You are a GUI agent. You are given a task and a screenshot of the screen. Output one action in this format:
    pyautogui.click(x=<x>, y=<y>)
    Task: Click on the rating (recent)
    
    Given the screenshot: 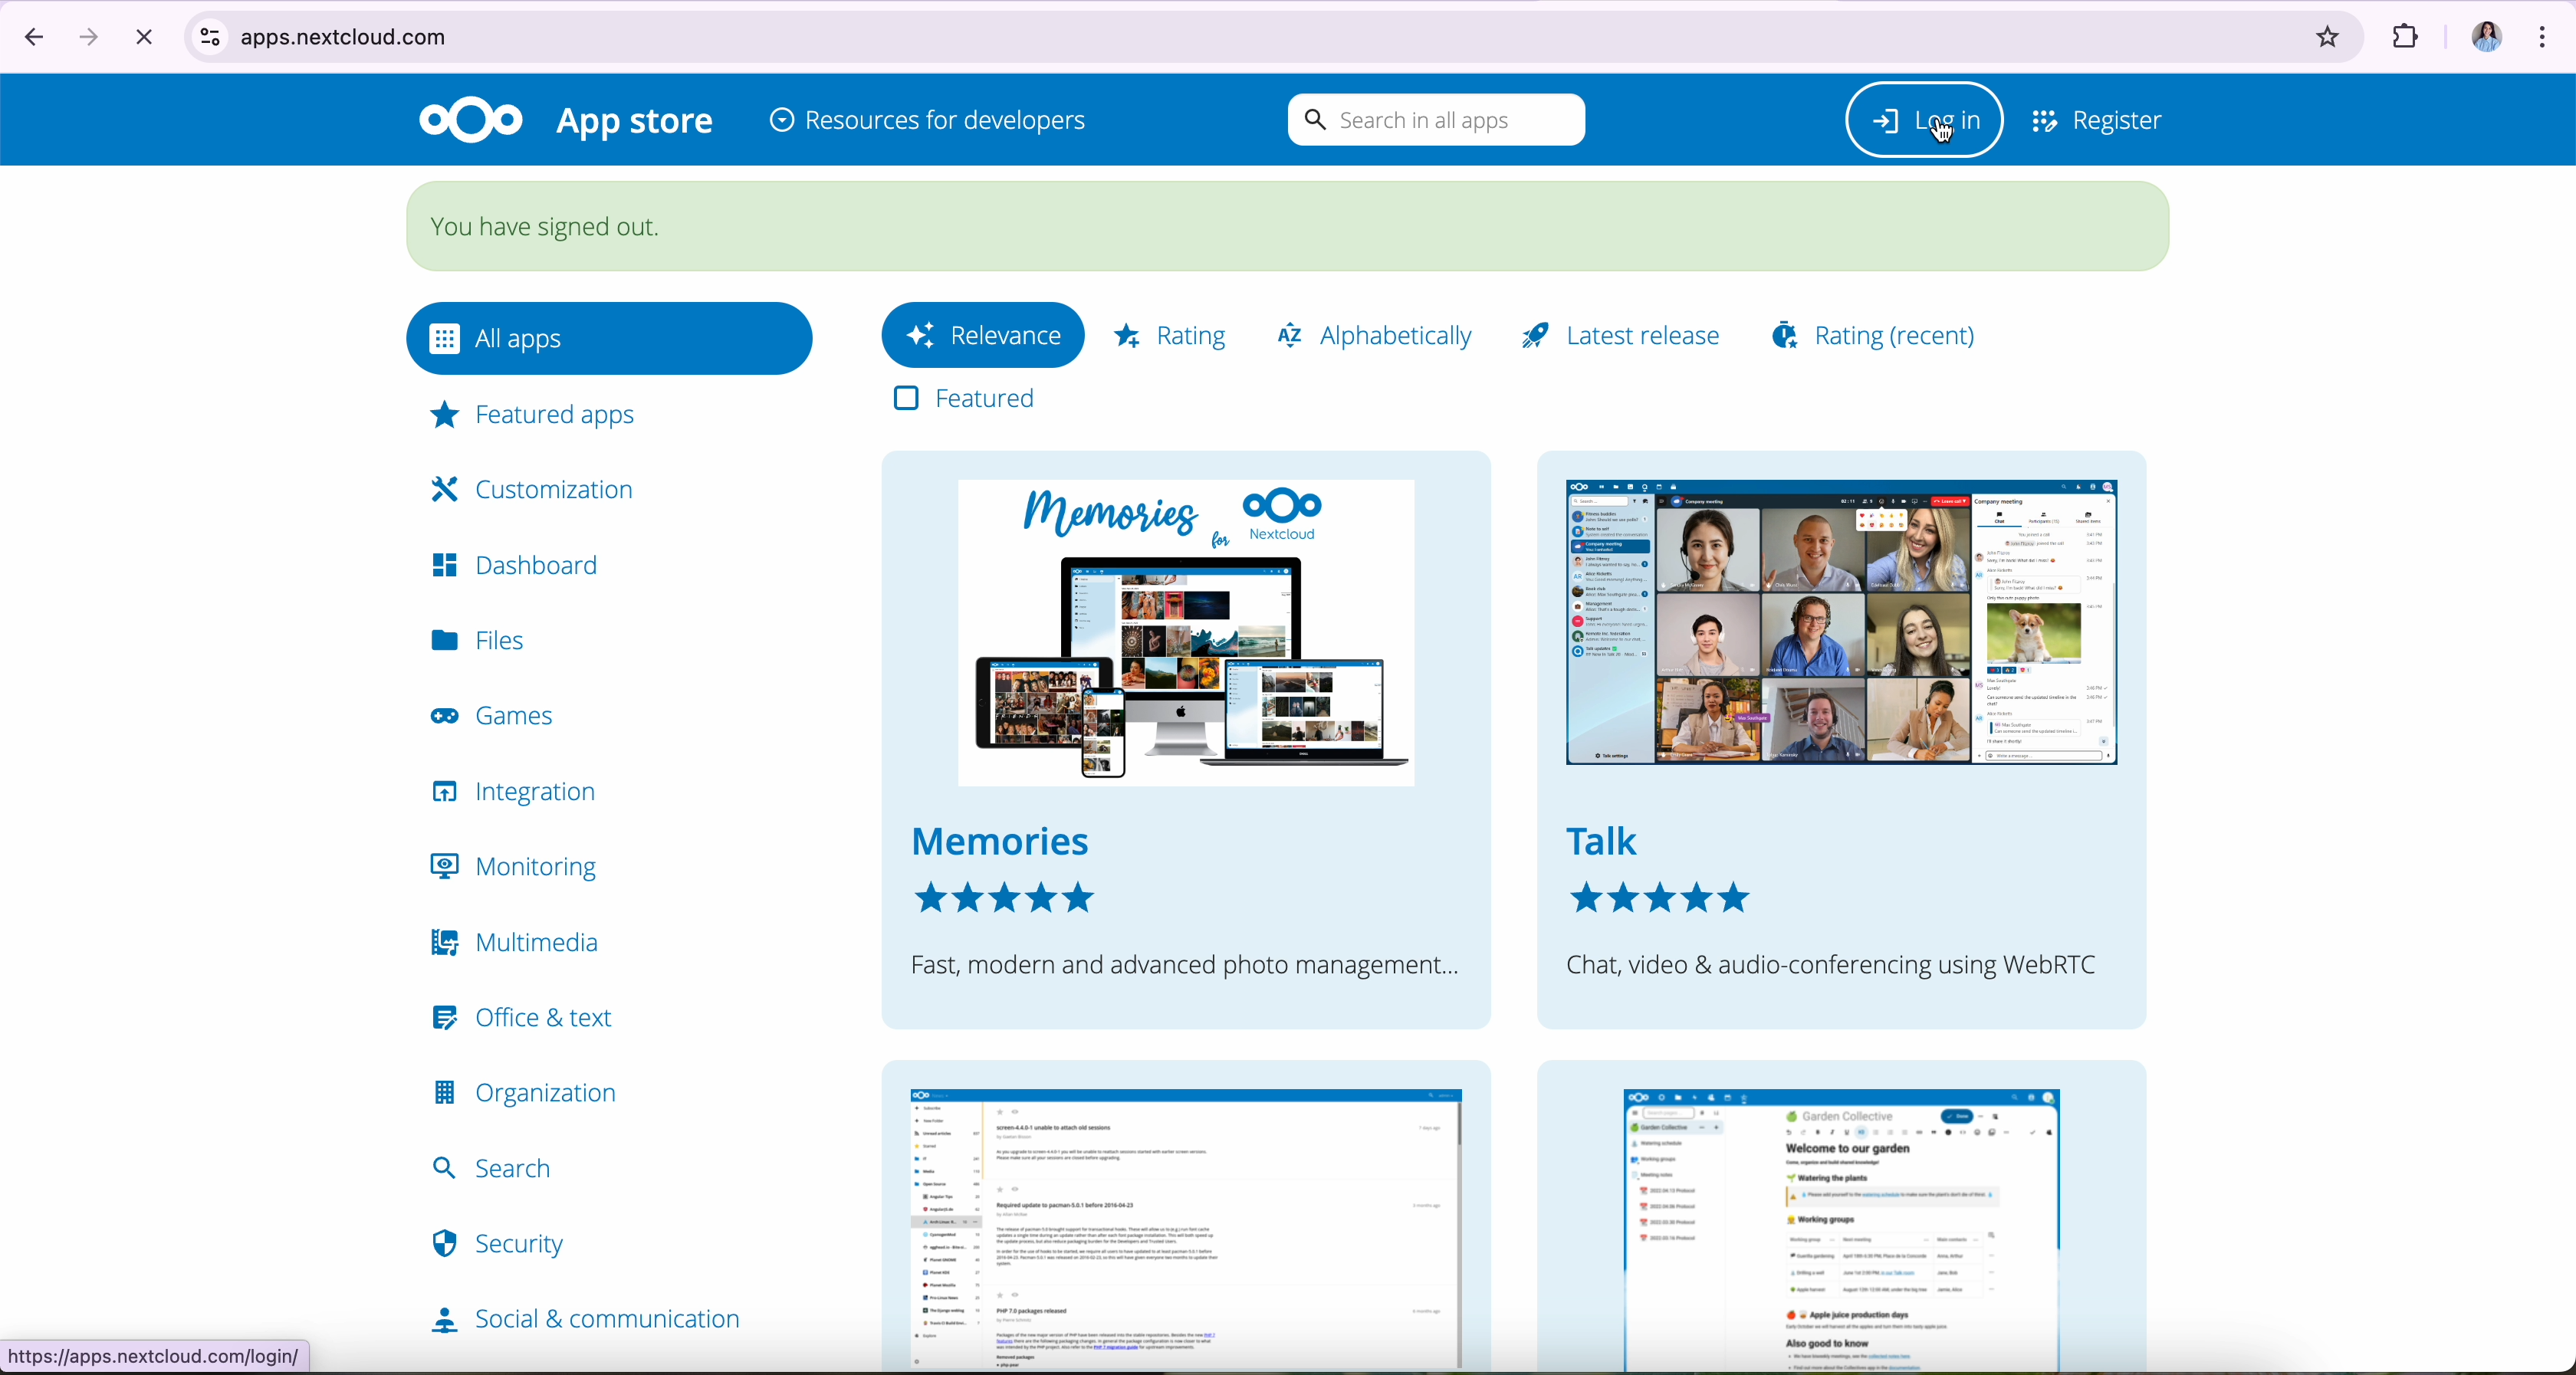 What is the action you would take?
    pyautogui.click(x=1879, y=330)
    